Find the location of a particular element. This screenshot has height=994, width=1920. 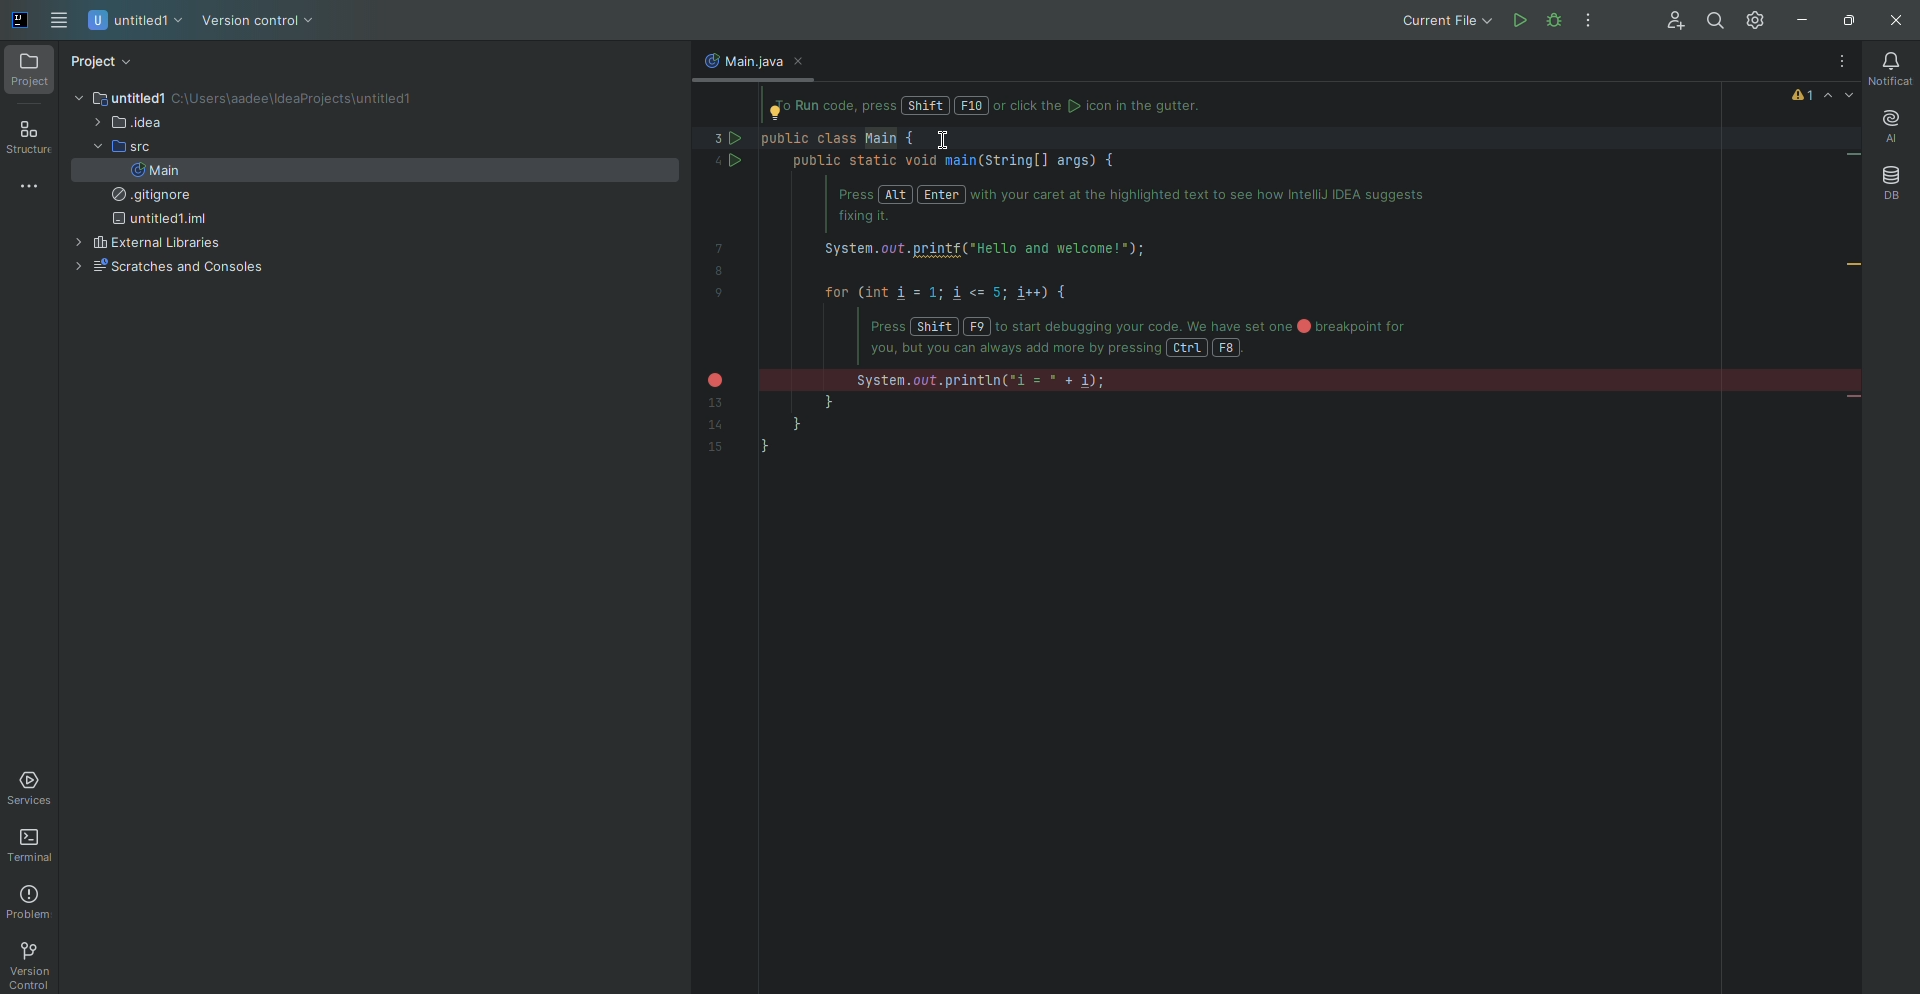

.idea is located at coordinates (127, 124).